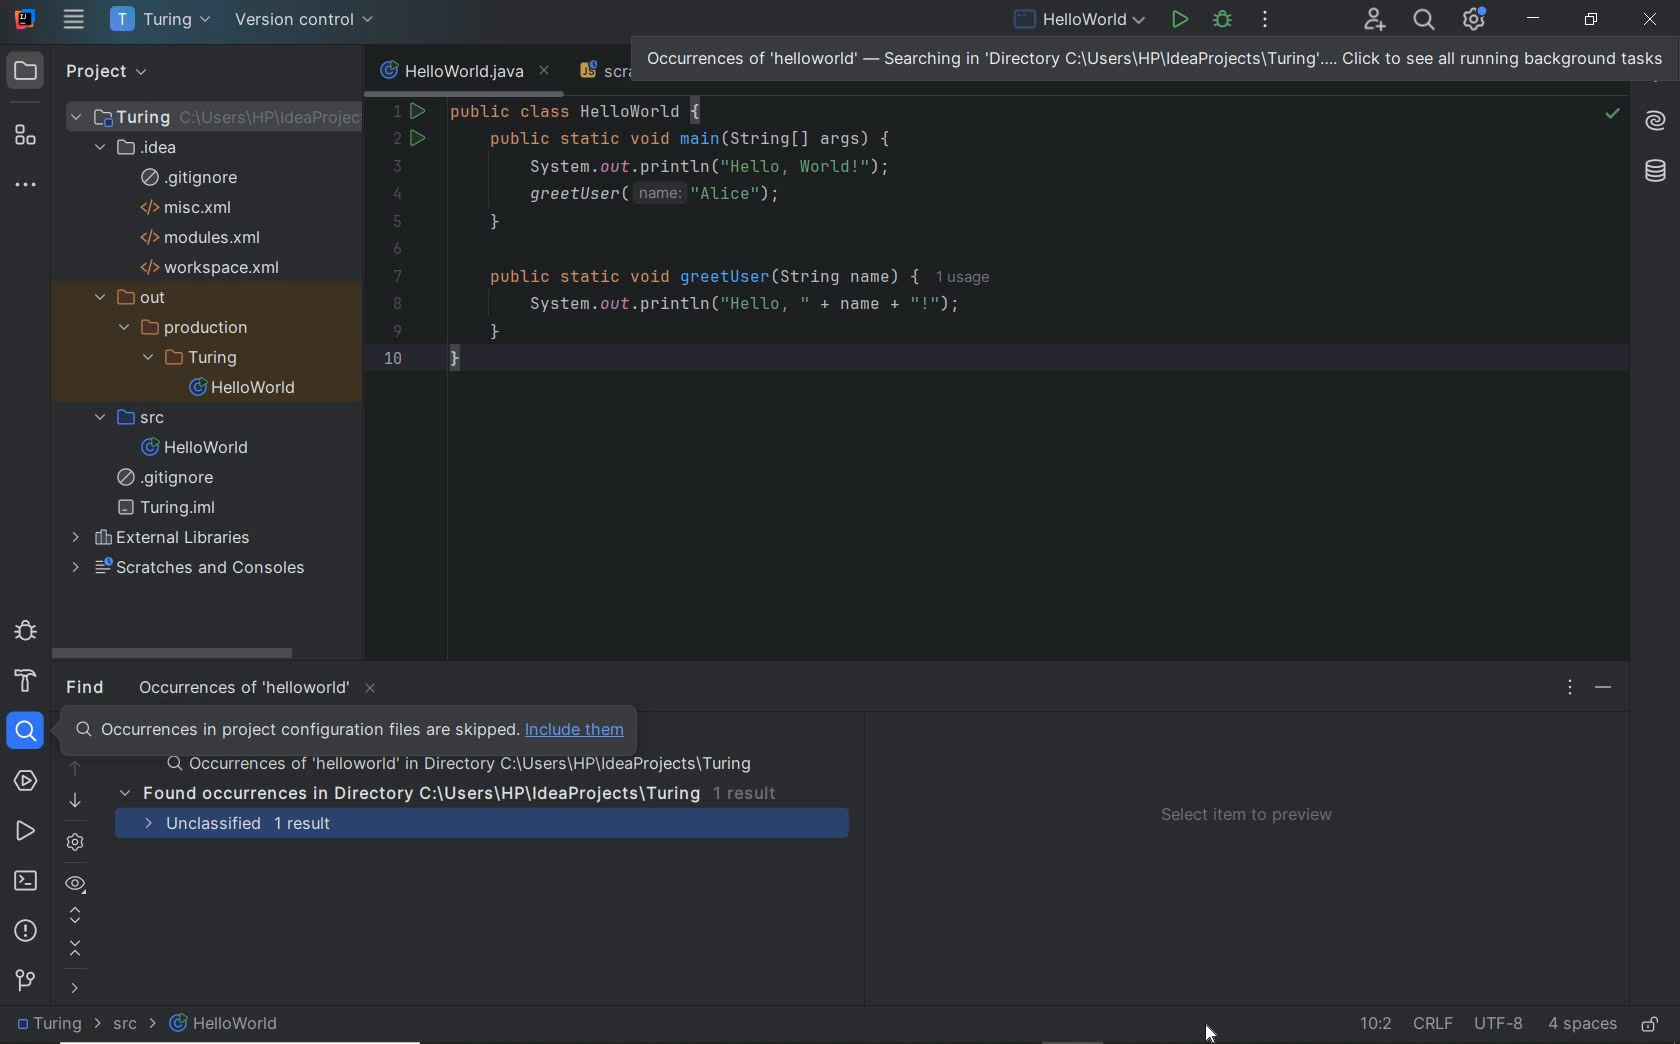  What do you see at coordinates (29, 731) in the screenshot?
I see `search` at bounding box center [29, 731].